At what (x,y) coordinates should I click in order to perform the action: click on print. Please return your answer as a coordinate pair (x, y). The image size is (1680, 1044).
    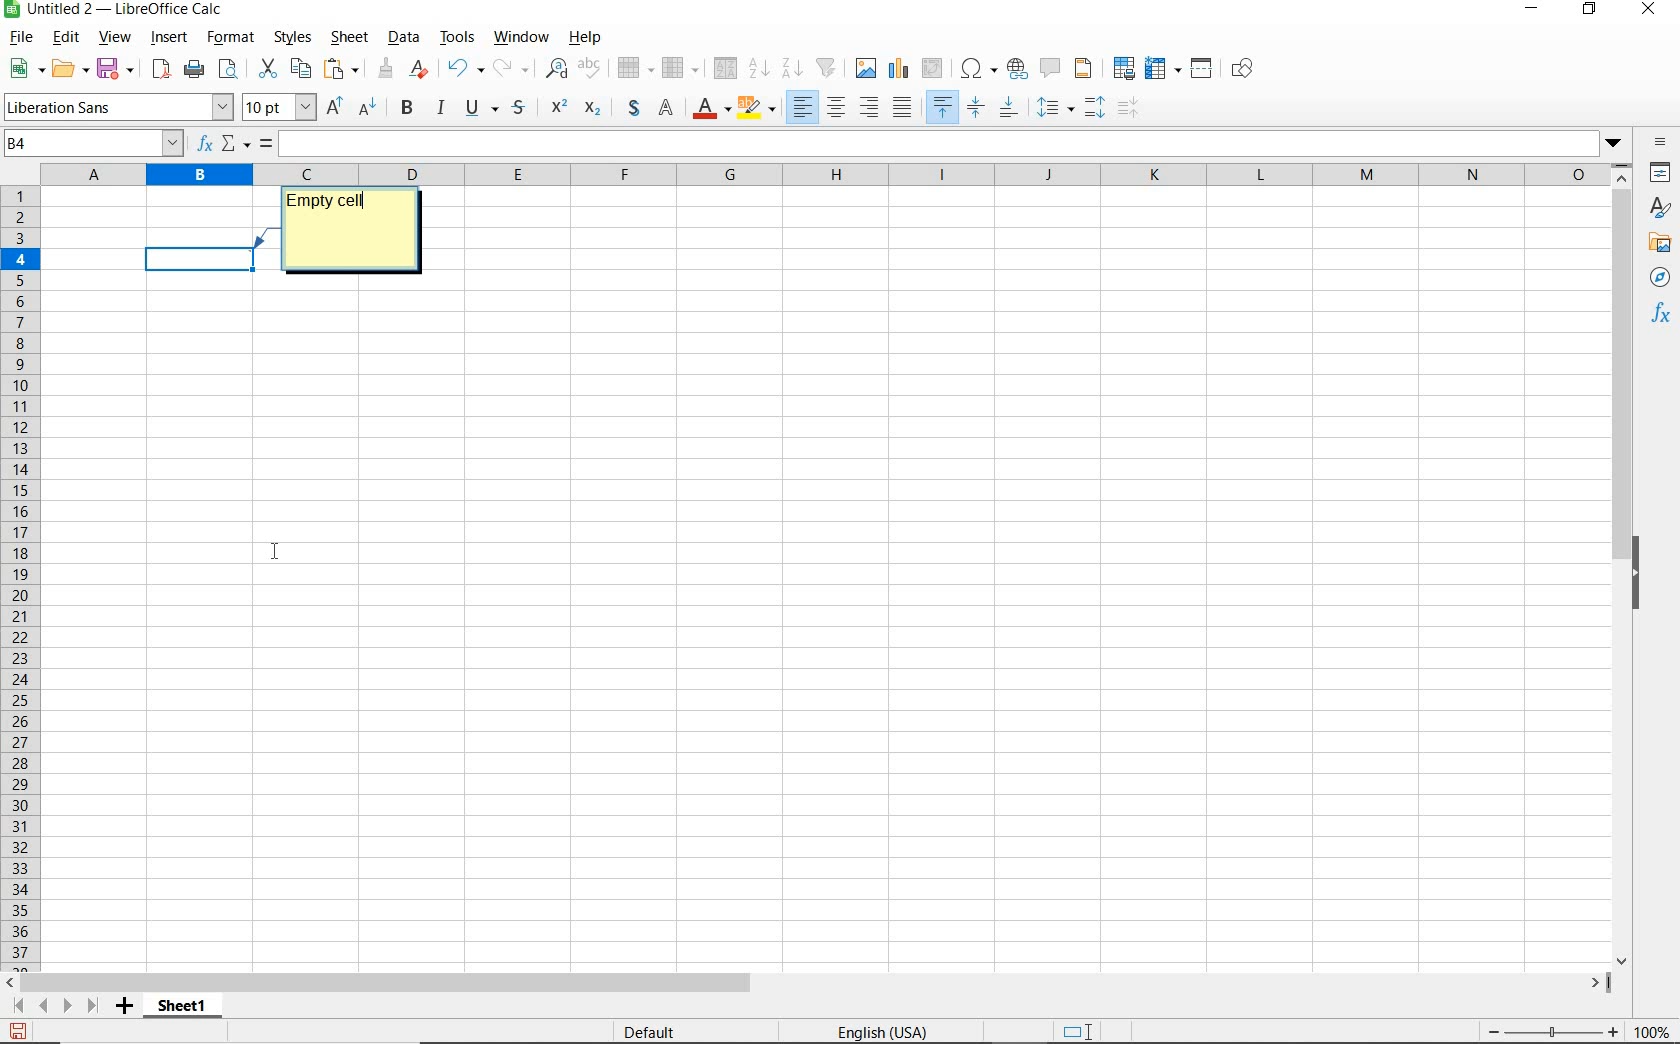
    Looking at the image, I should click on (195, 69).